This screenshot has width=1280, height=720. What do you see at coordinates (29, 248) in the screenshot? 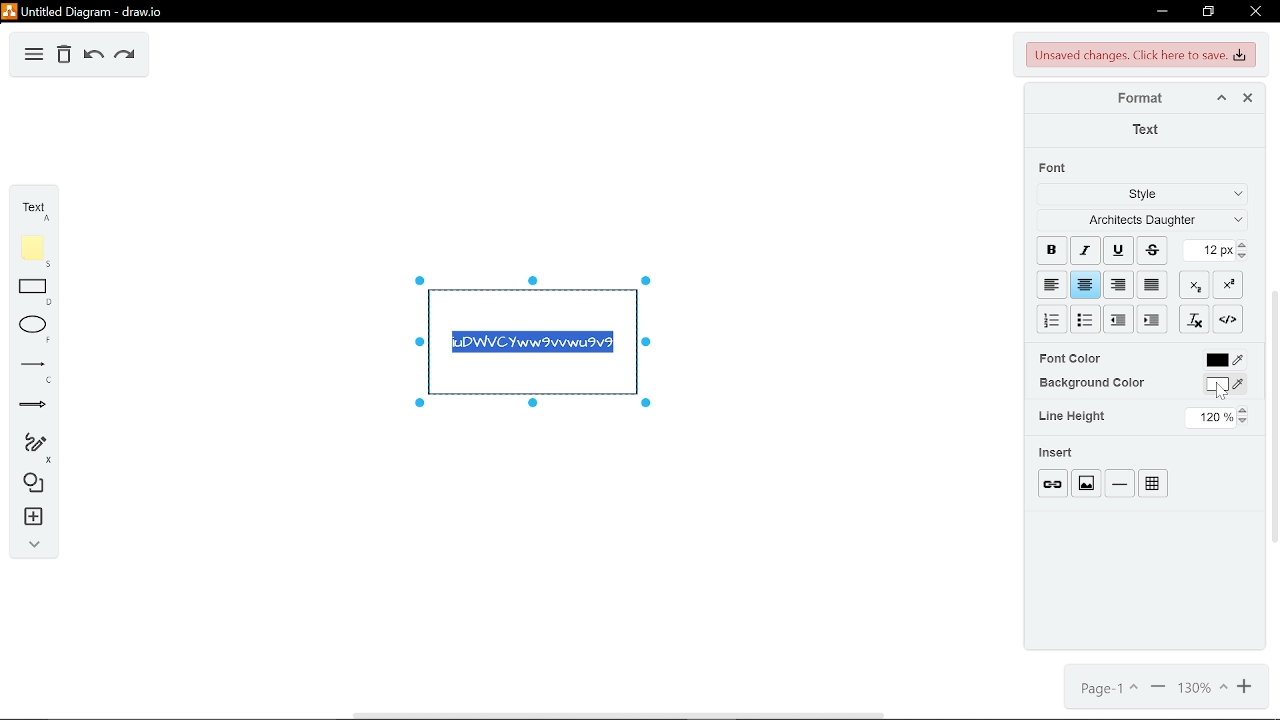
I see `note` at bounding box center [29, 248].